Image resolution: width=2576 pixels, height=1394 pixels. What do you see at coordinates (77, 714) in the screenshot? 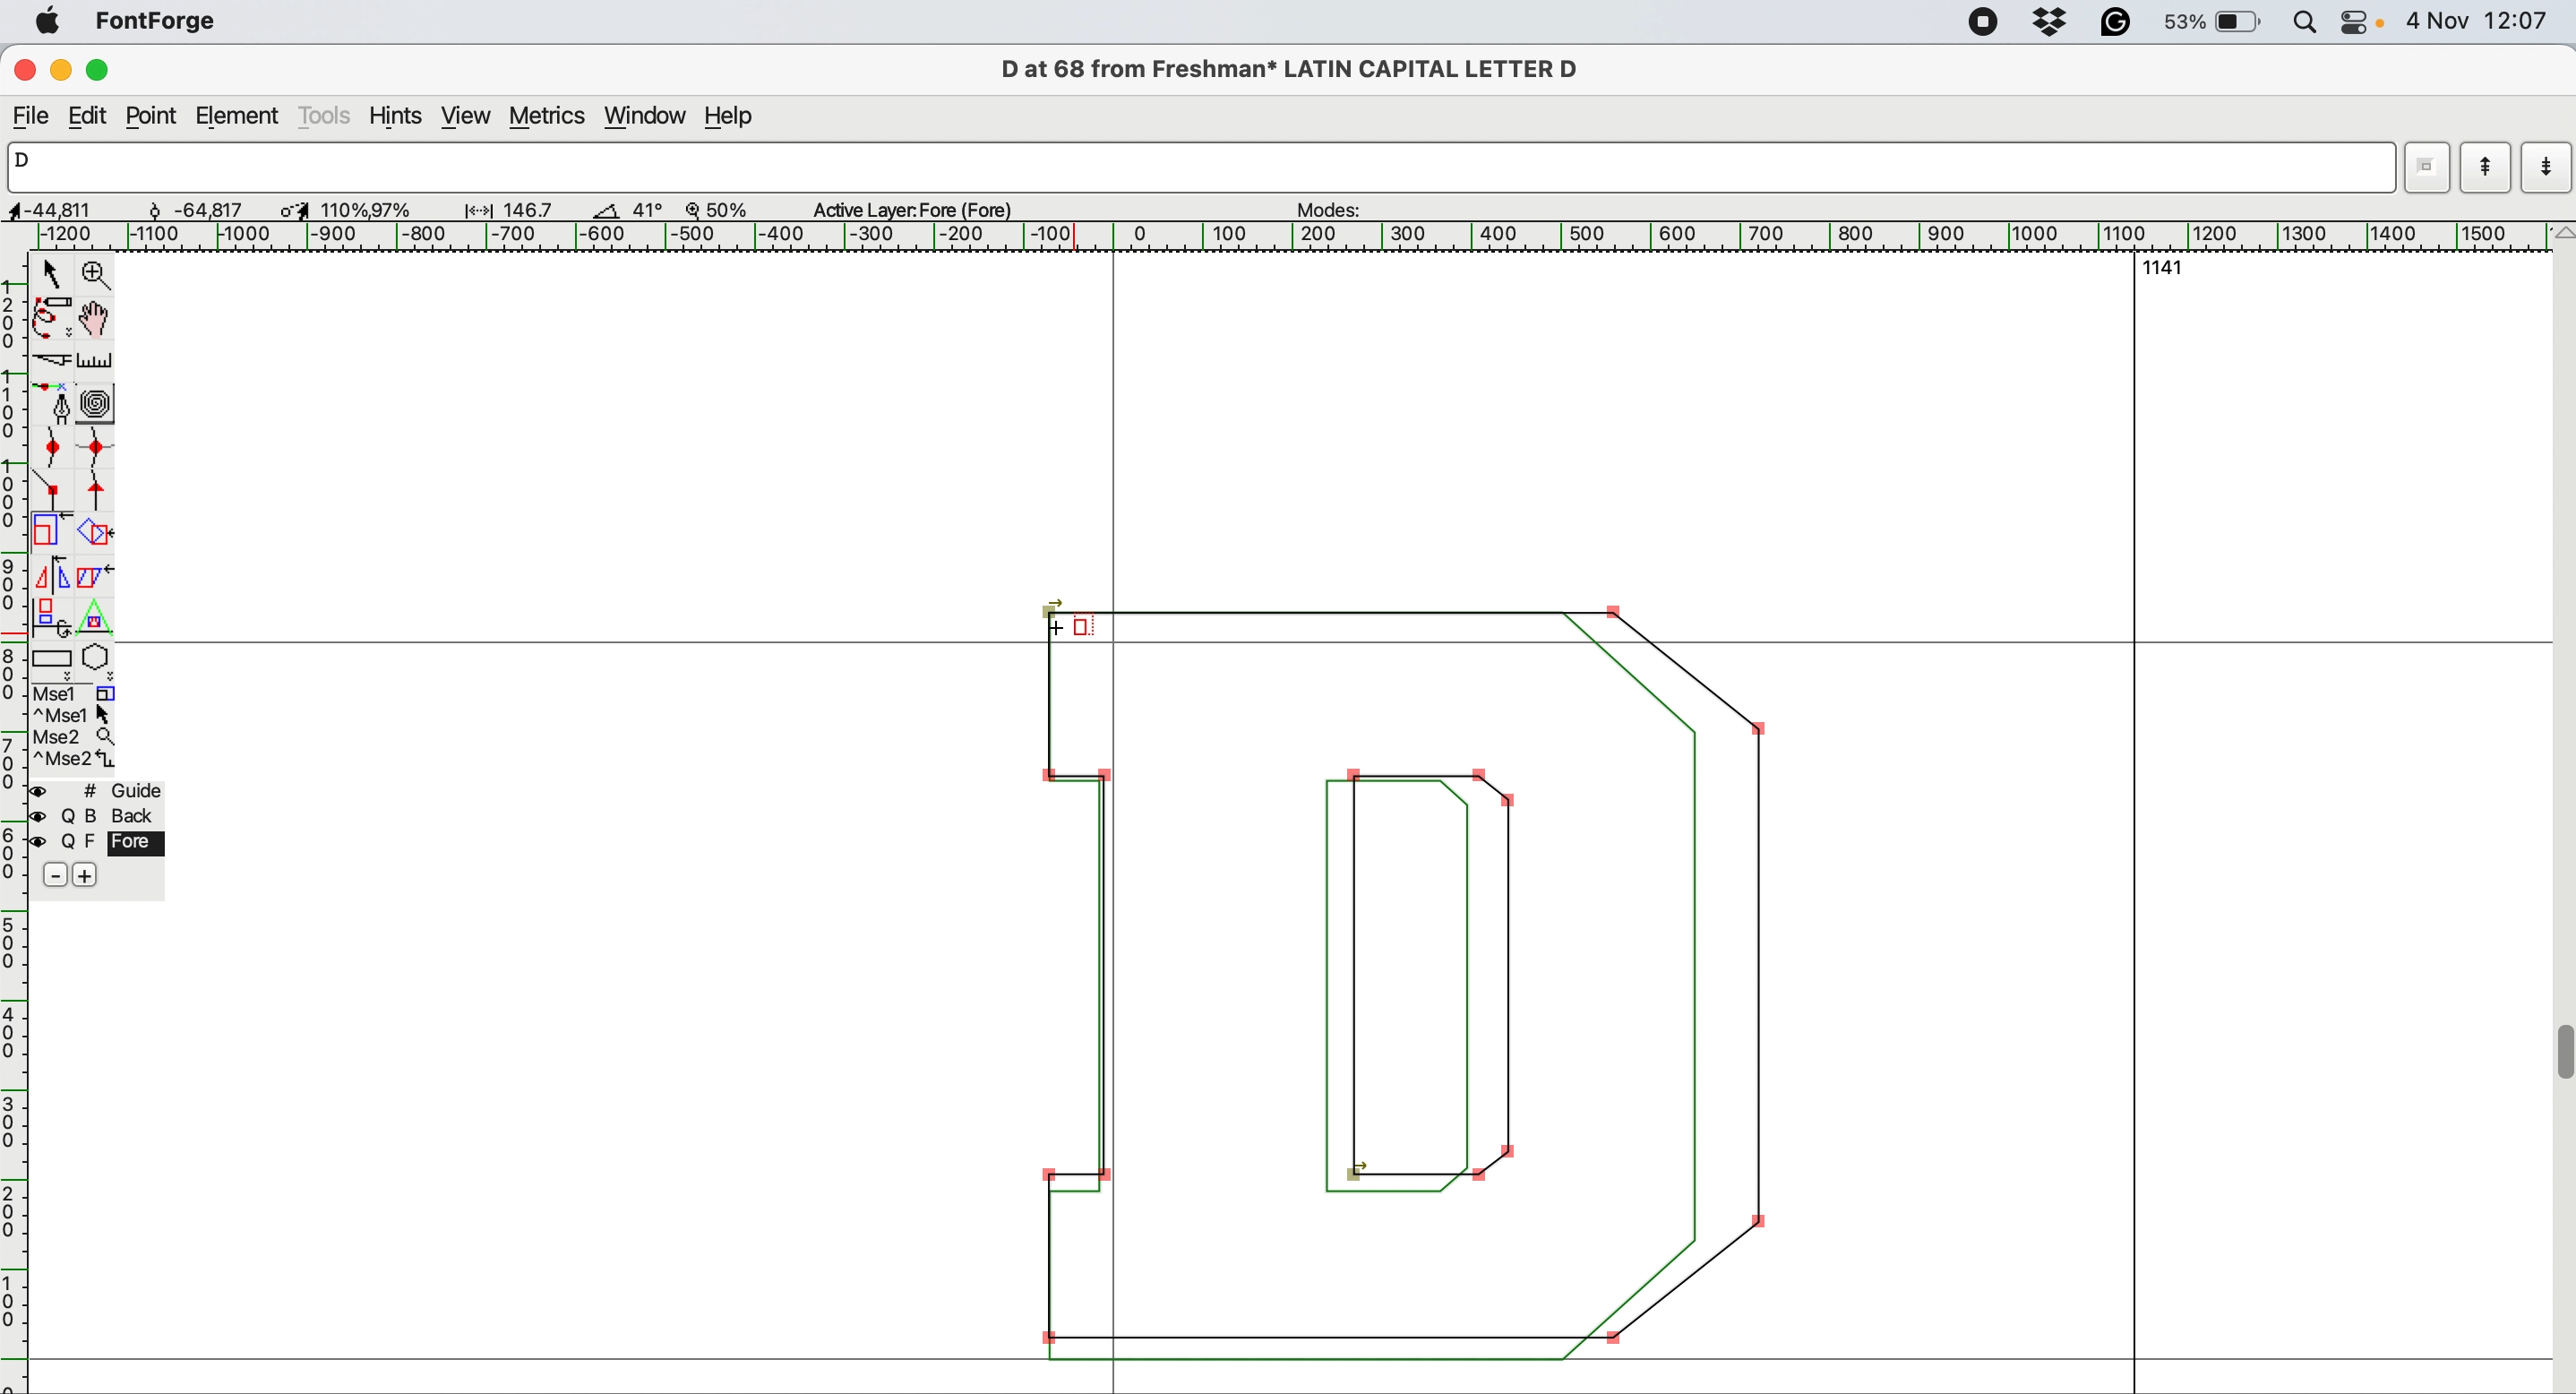
I see `^Mse1` at bounding box center [77, 714].